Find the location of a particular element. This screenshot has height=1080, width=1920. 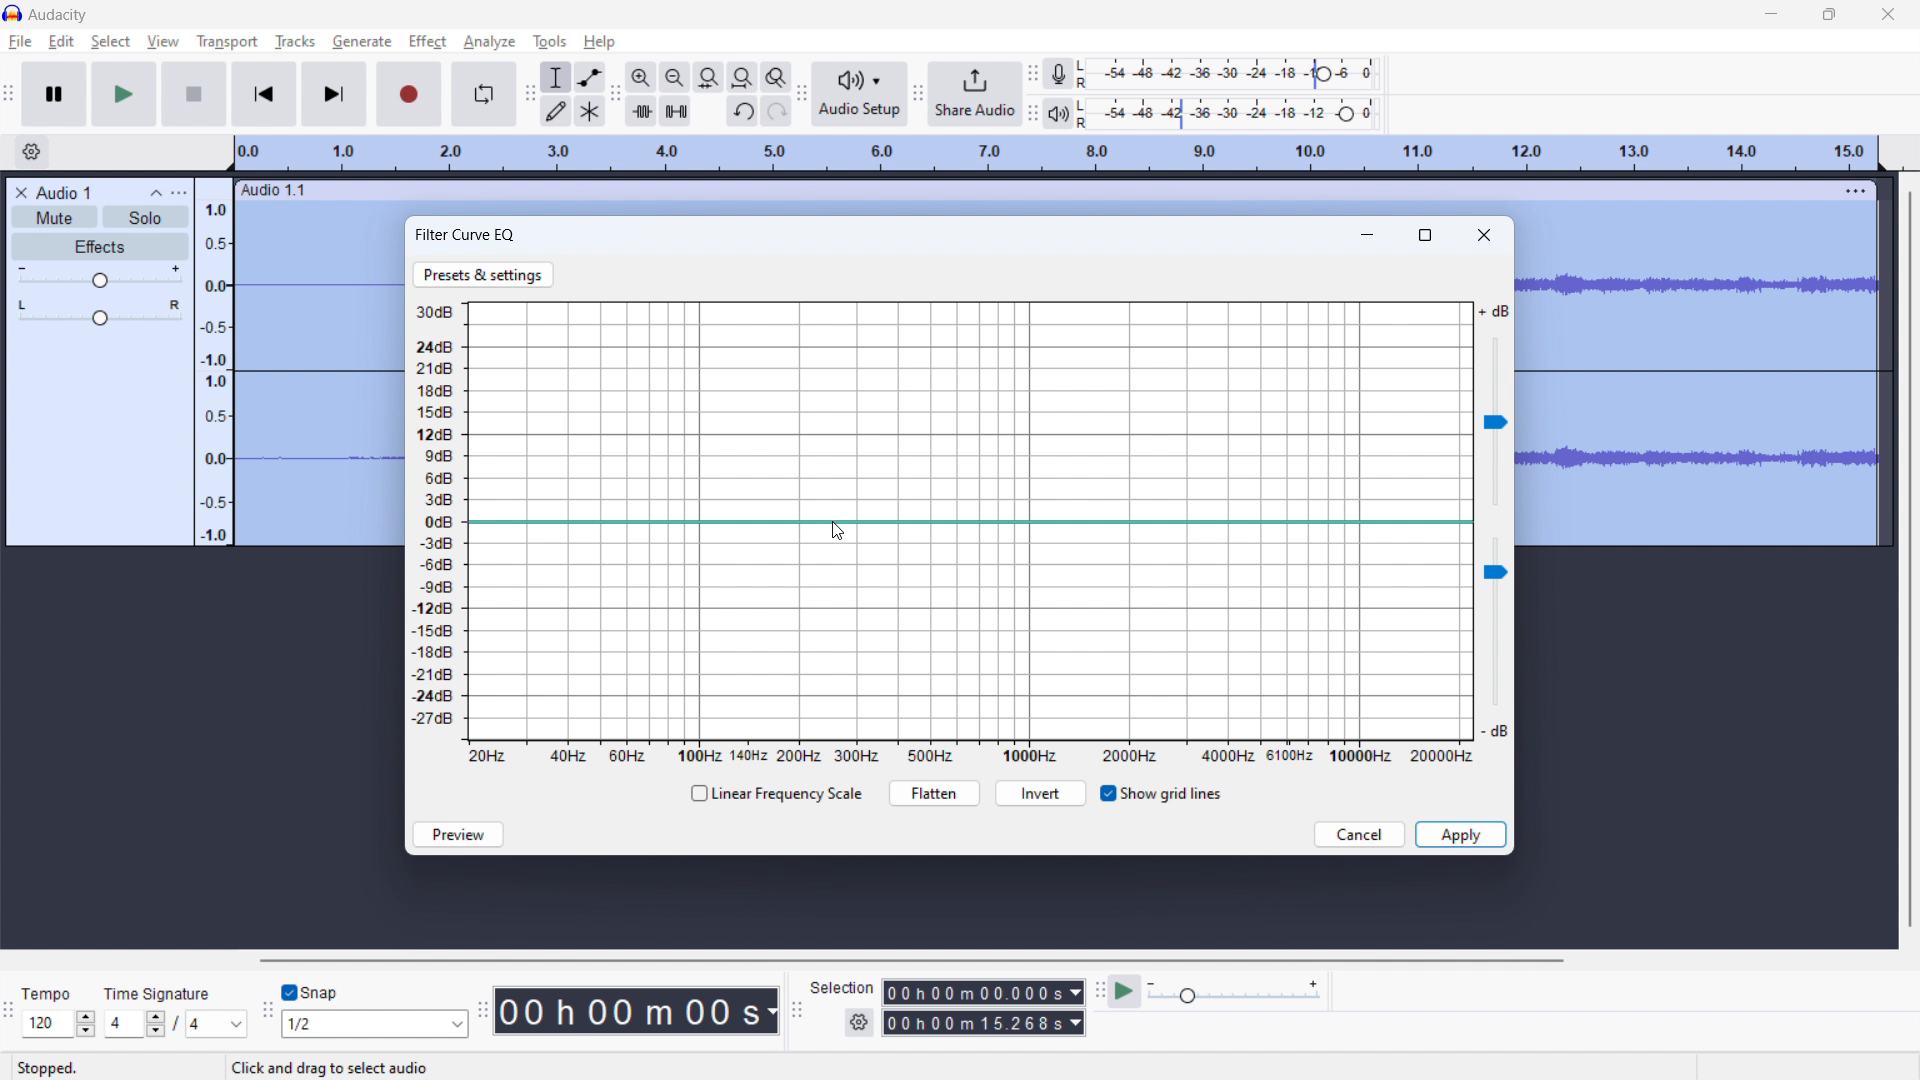

linear frequency scale checkbox is located at coordinates (774, 794).